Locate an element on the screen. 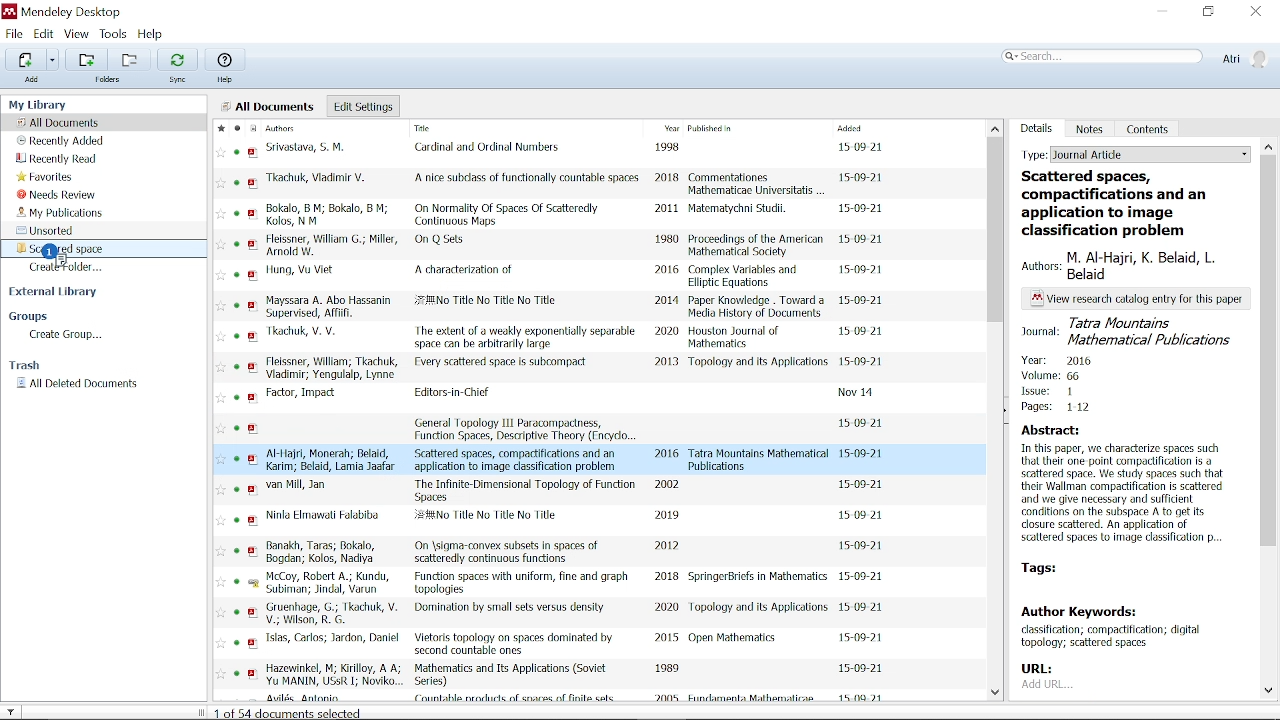 Image resolution: width=1280 pixels, height=720 pixels. year is located at coordinates (1059, 359).